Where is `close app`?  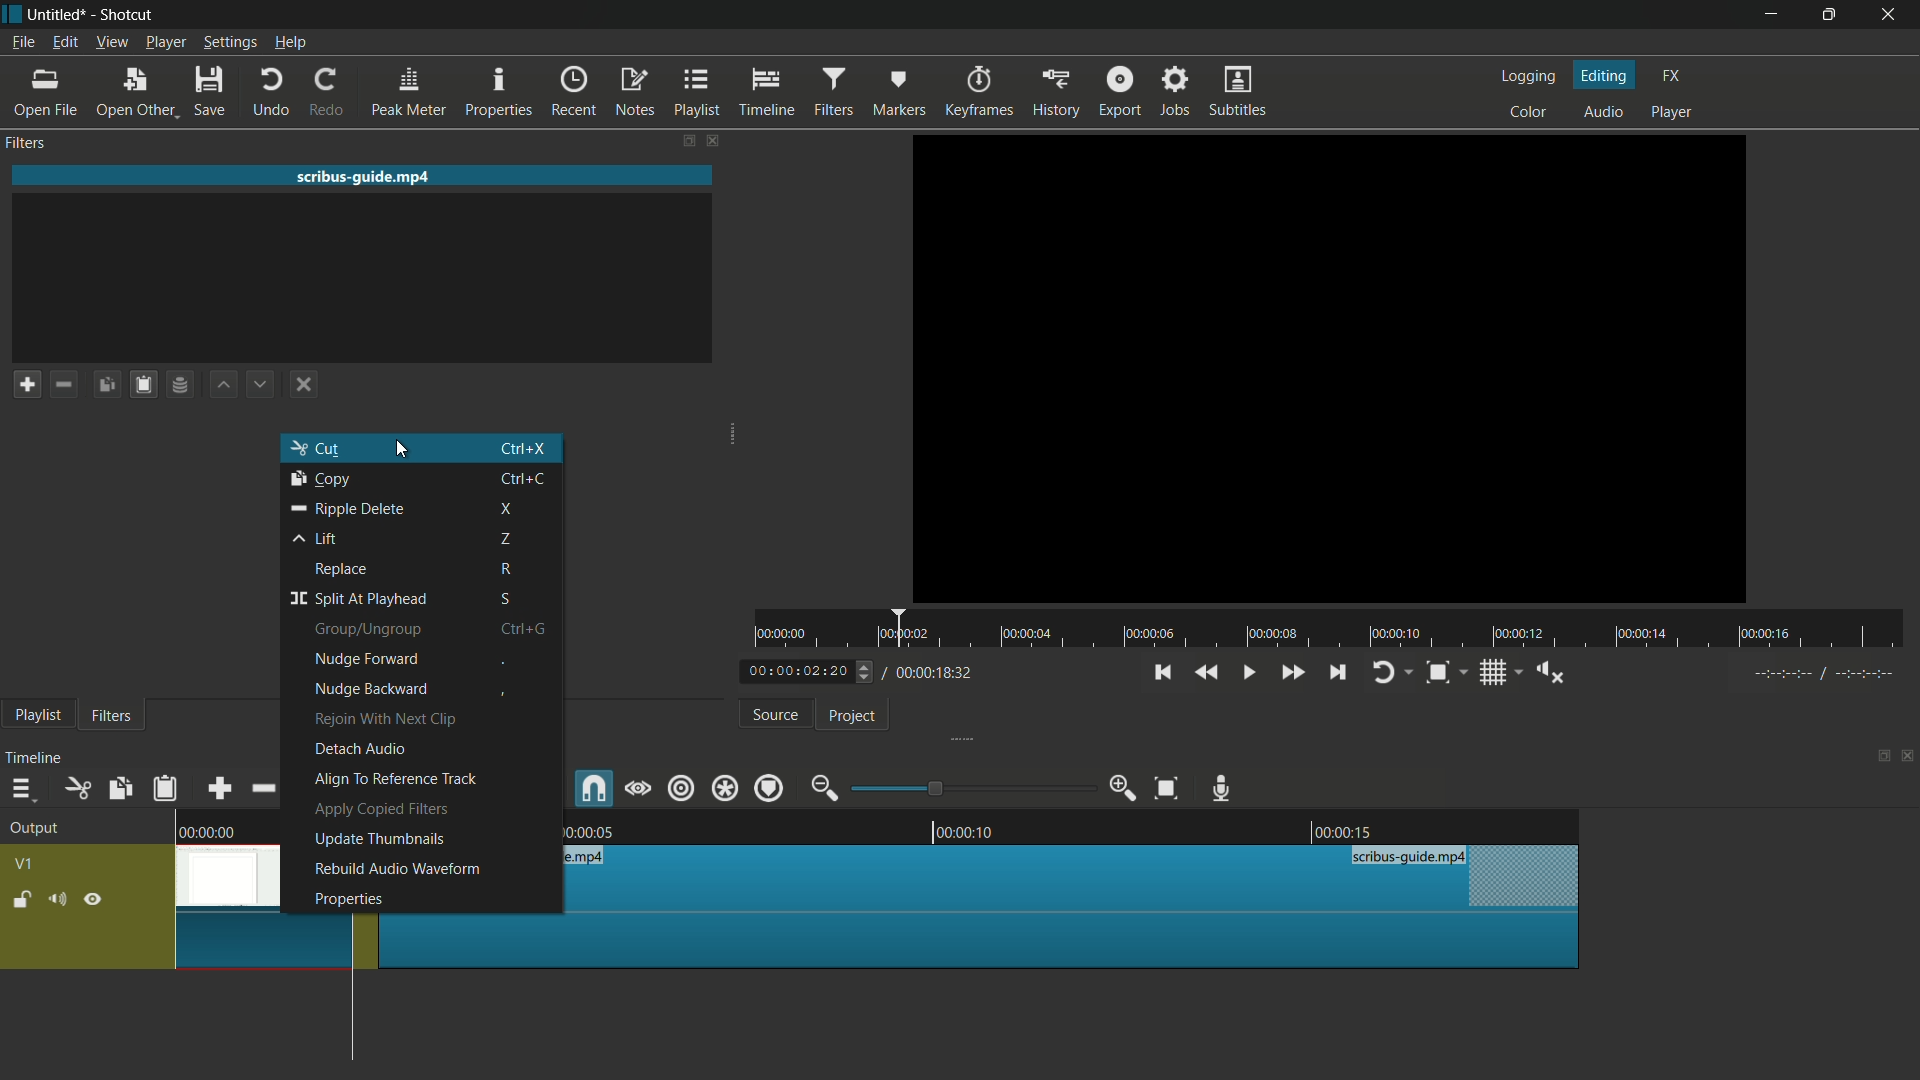 close app is located at coordinates (1894, 14).